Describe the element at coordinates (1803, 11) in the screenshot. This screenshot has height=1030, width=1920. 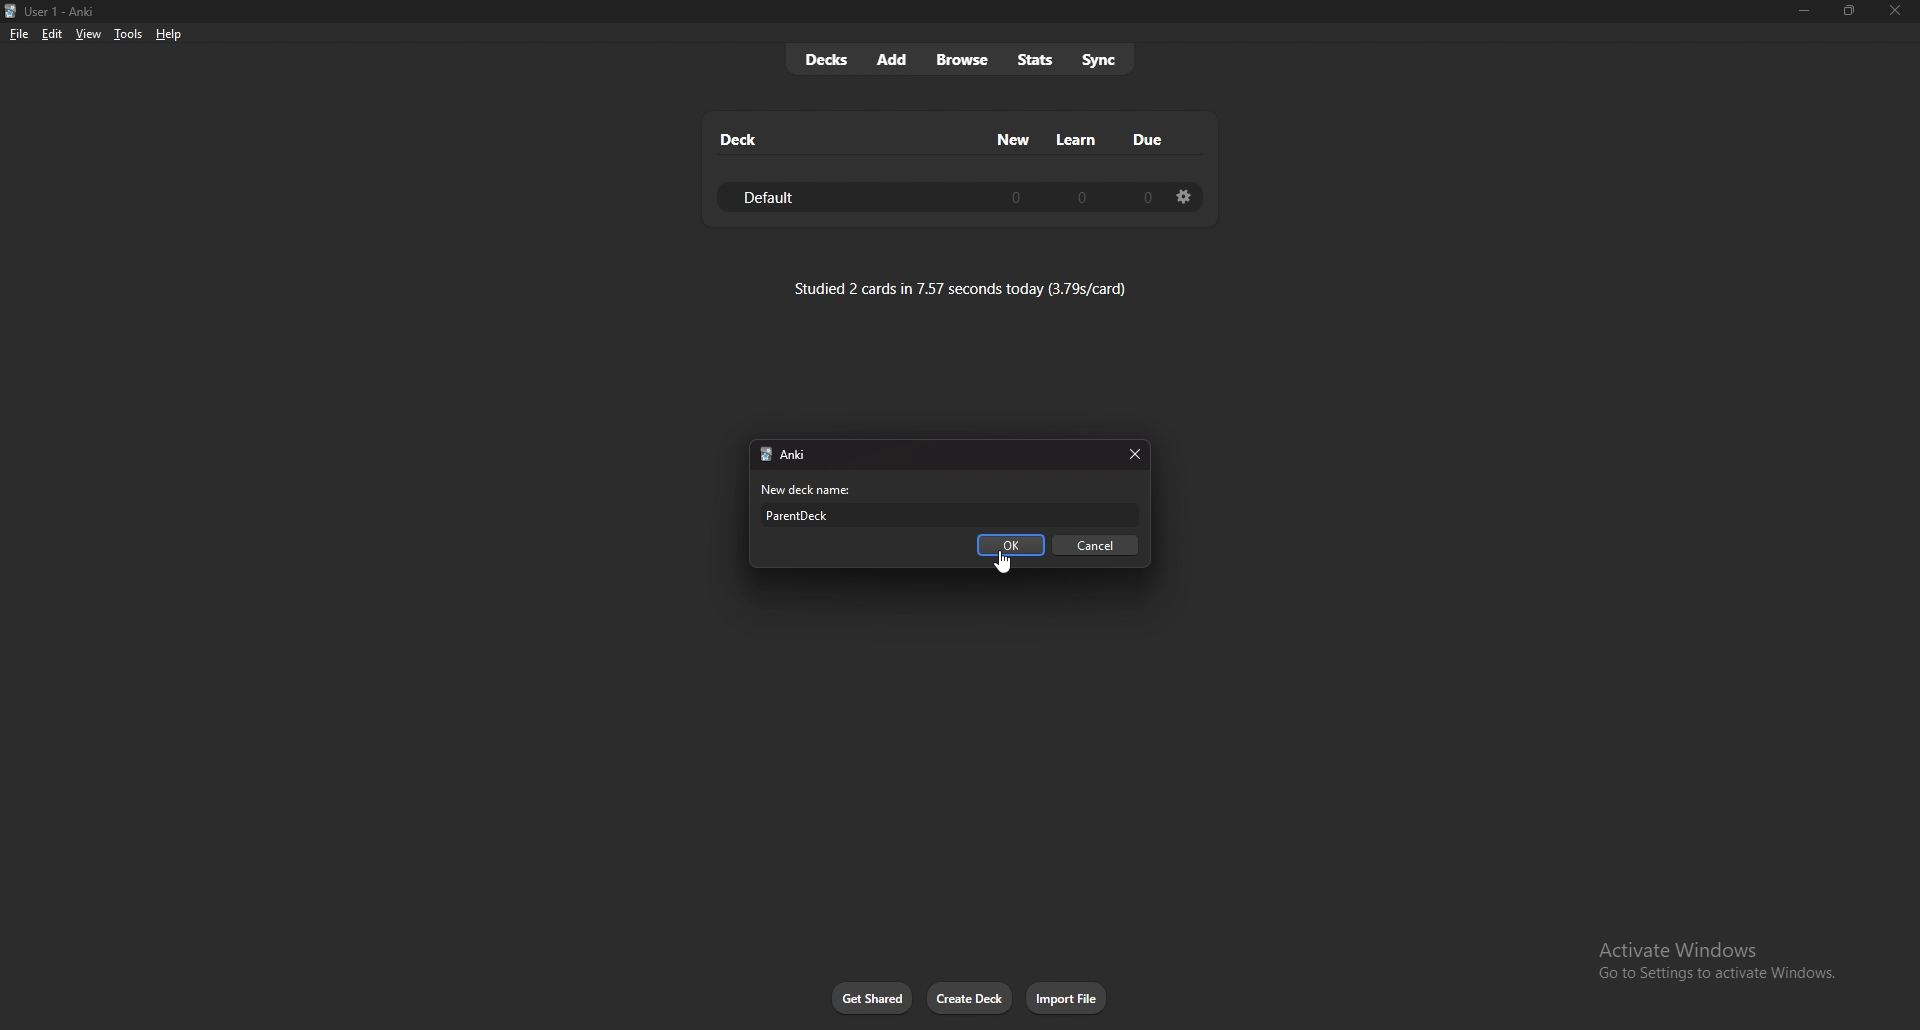
I see `minimize` at that location.